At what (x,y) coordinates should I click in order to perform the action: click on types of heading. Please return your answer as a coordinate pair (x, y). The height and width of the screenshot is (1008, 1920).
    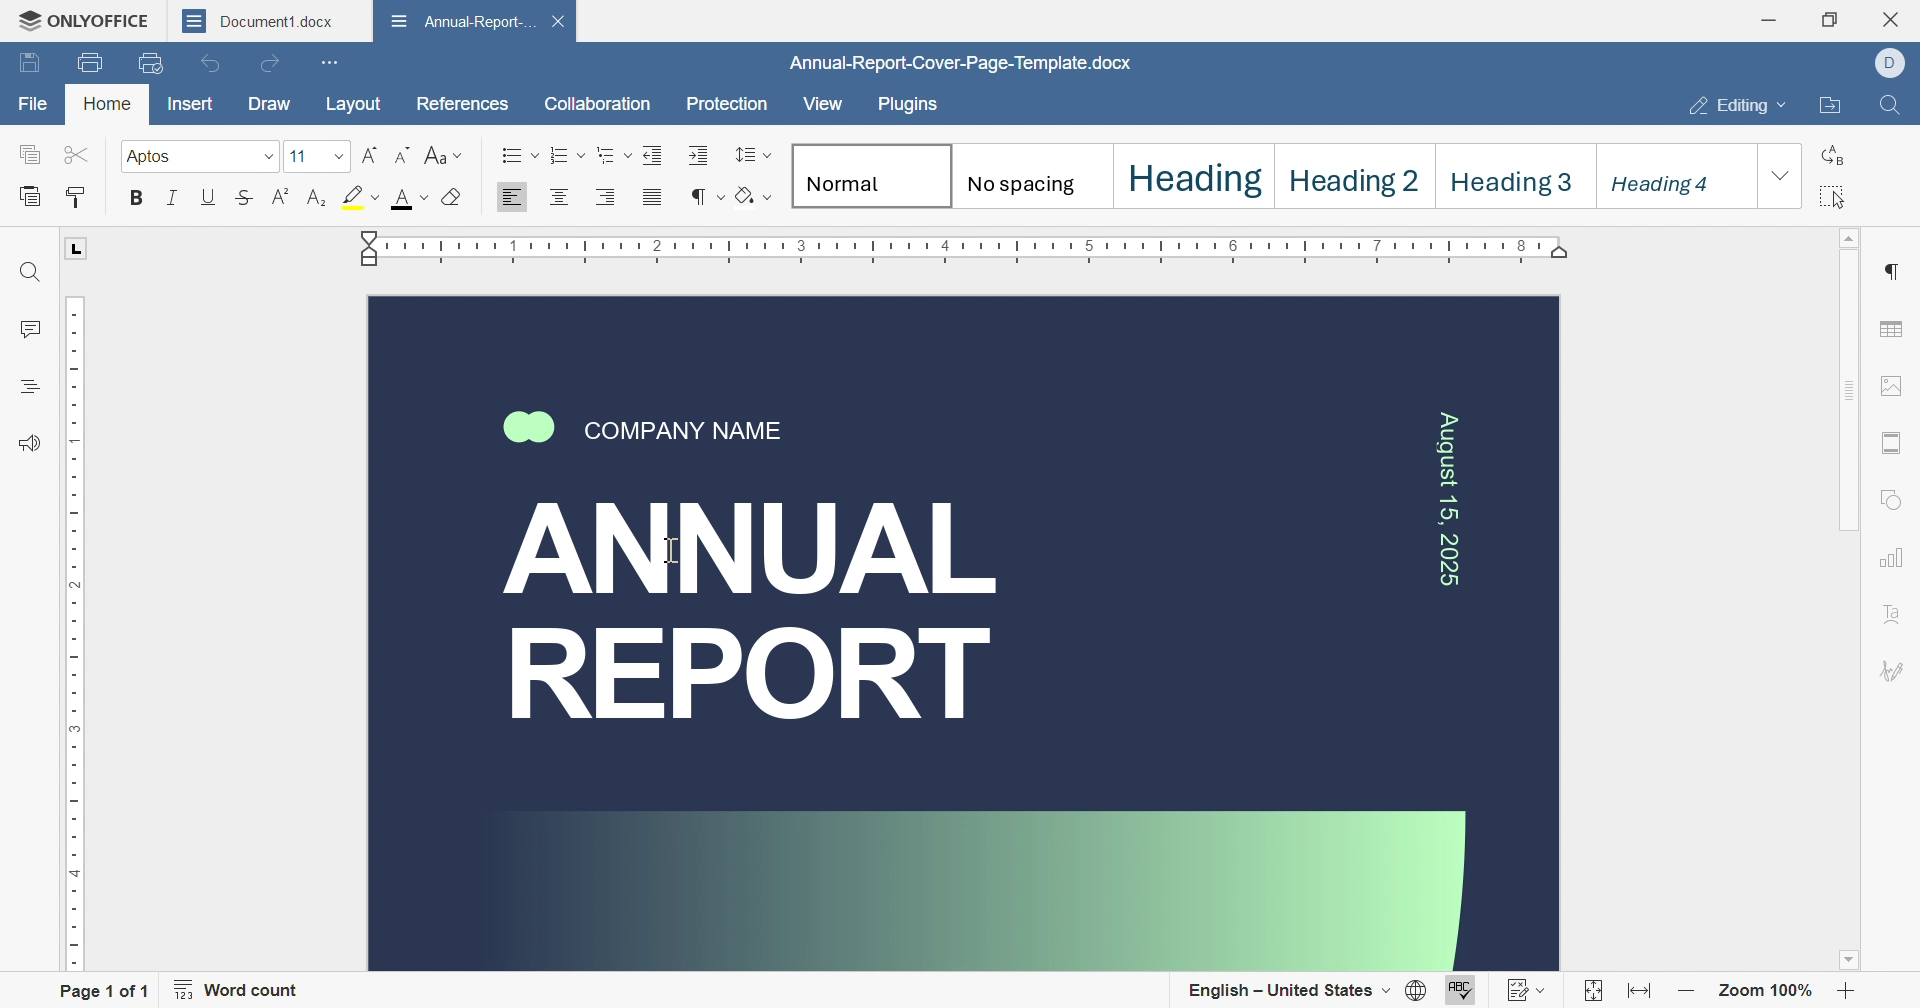
    Looking at the image, I should click on (1272, 172).